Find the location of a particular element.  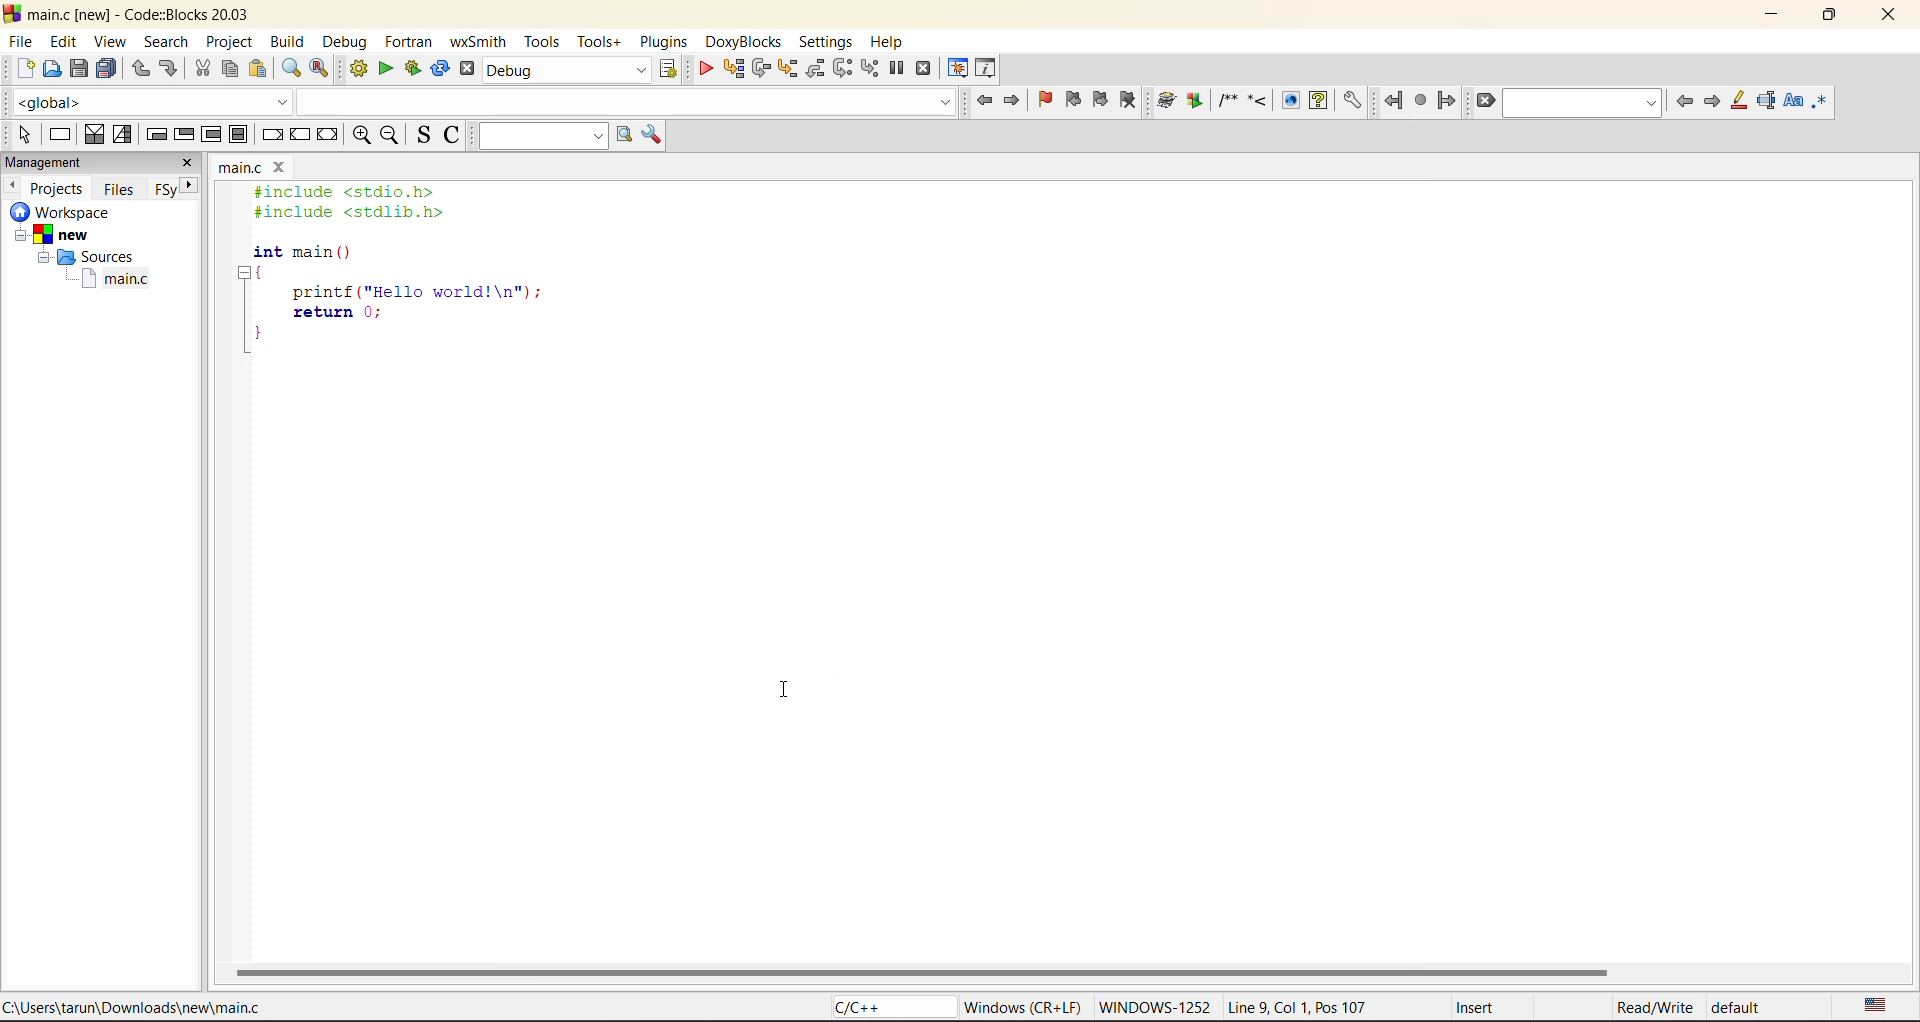

search is located at coordinates (165, 43).